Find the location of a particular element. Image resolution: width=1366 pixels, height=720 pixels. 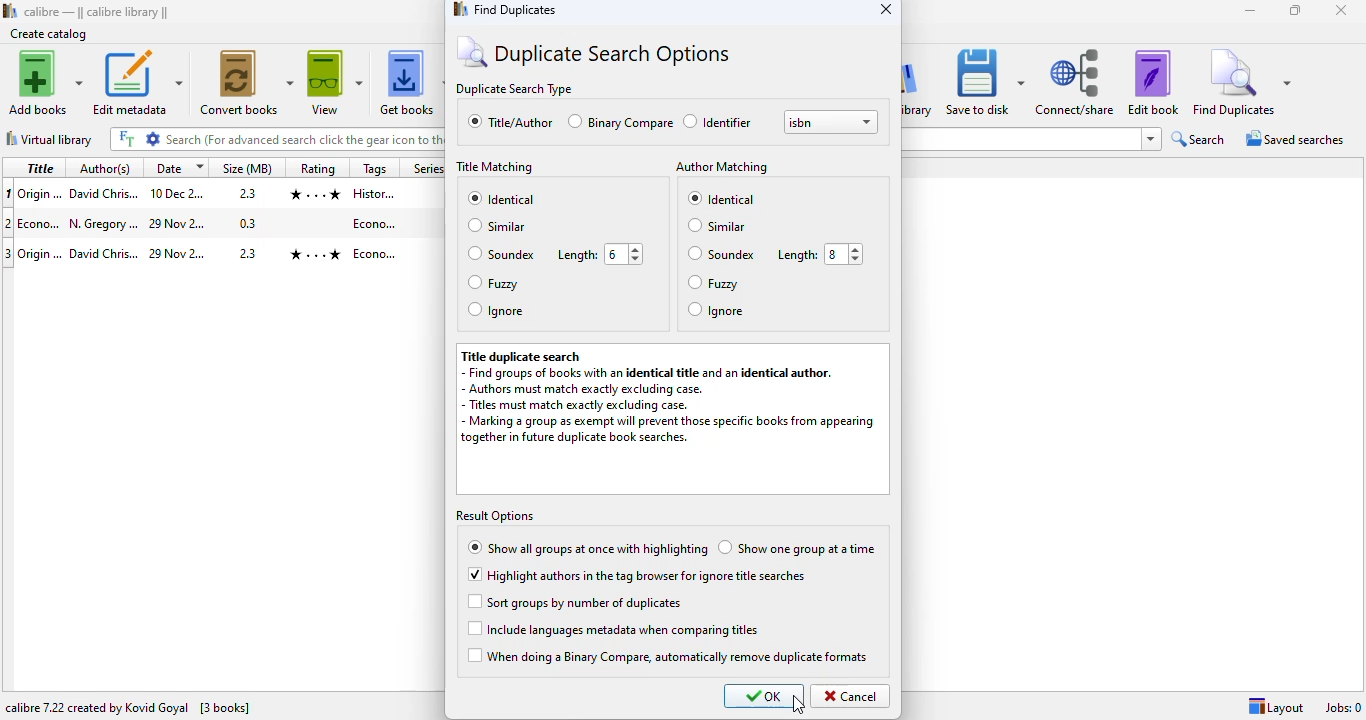

calibre || calibre library || is located at coordinates (96, 12).